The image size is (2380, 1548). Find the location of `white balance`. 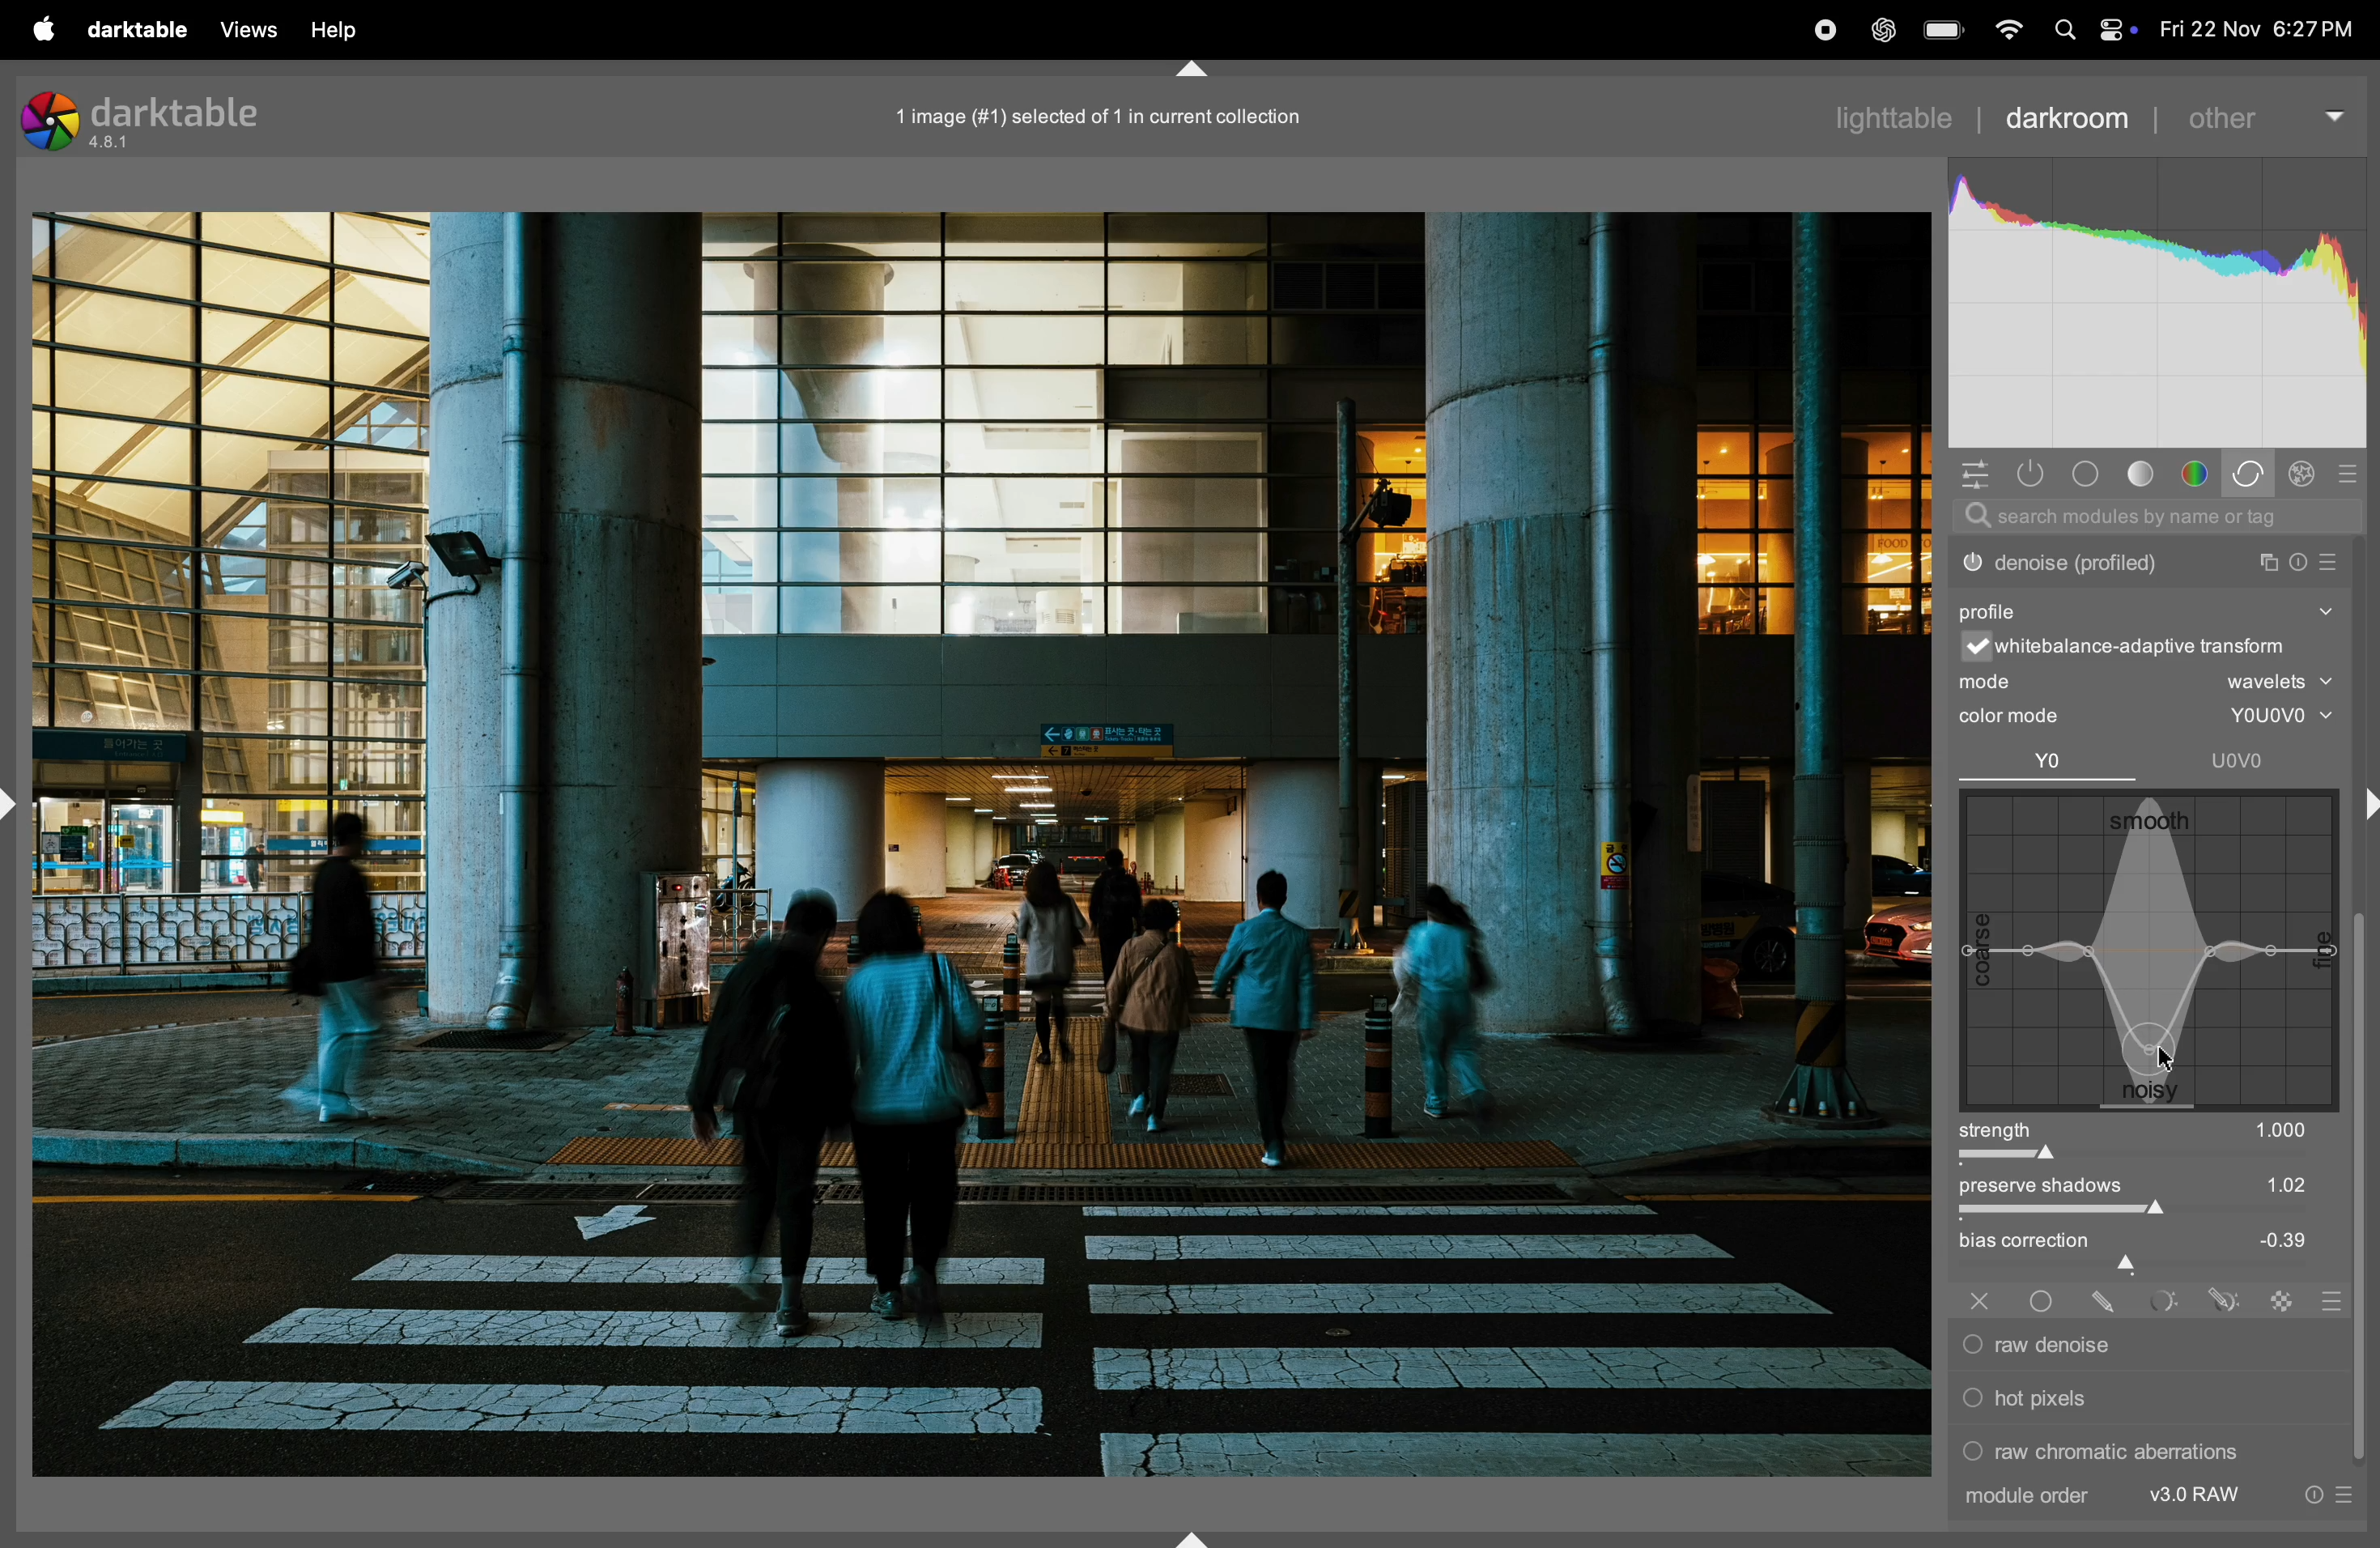

white balance is located at coordinates (2126, 647).